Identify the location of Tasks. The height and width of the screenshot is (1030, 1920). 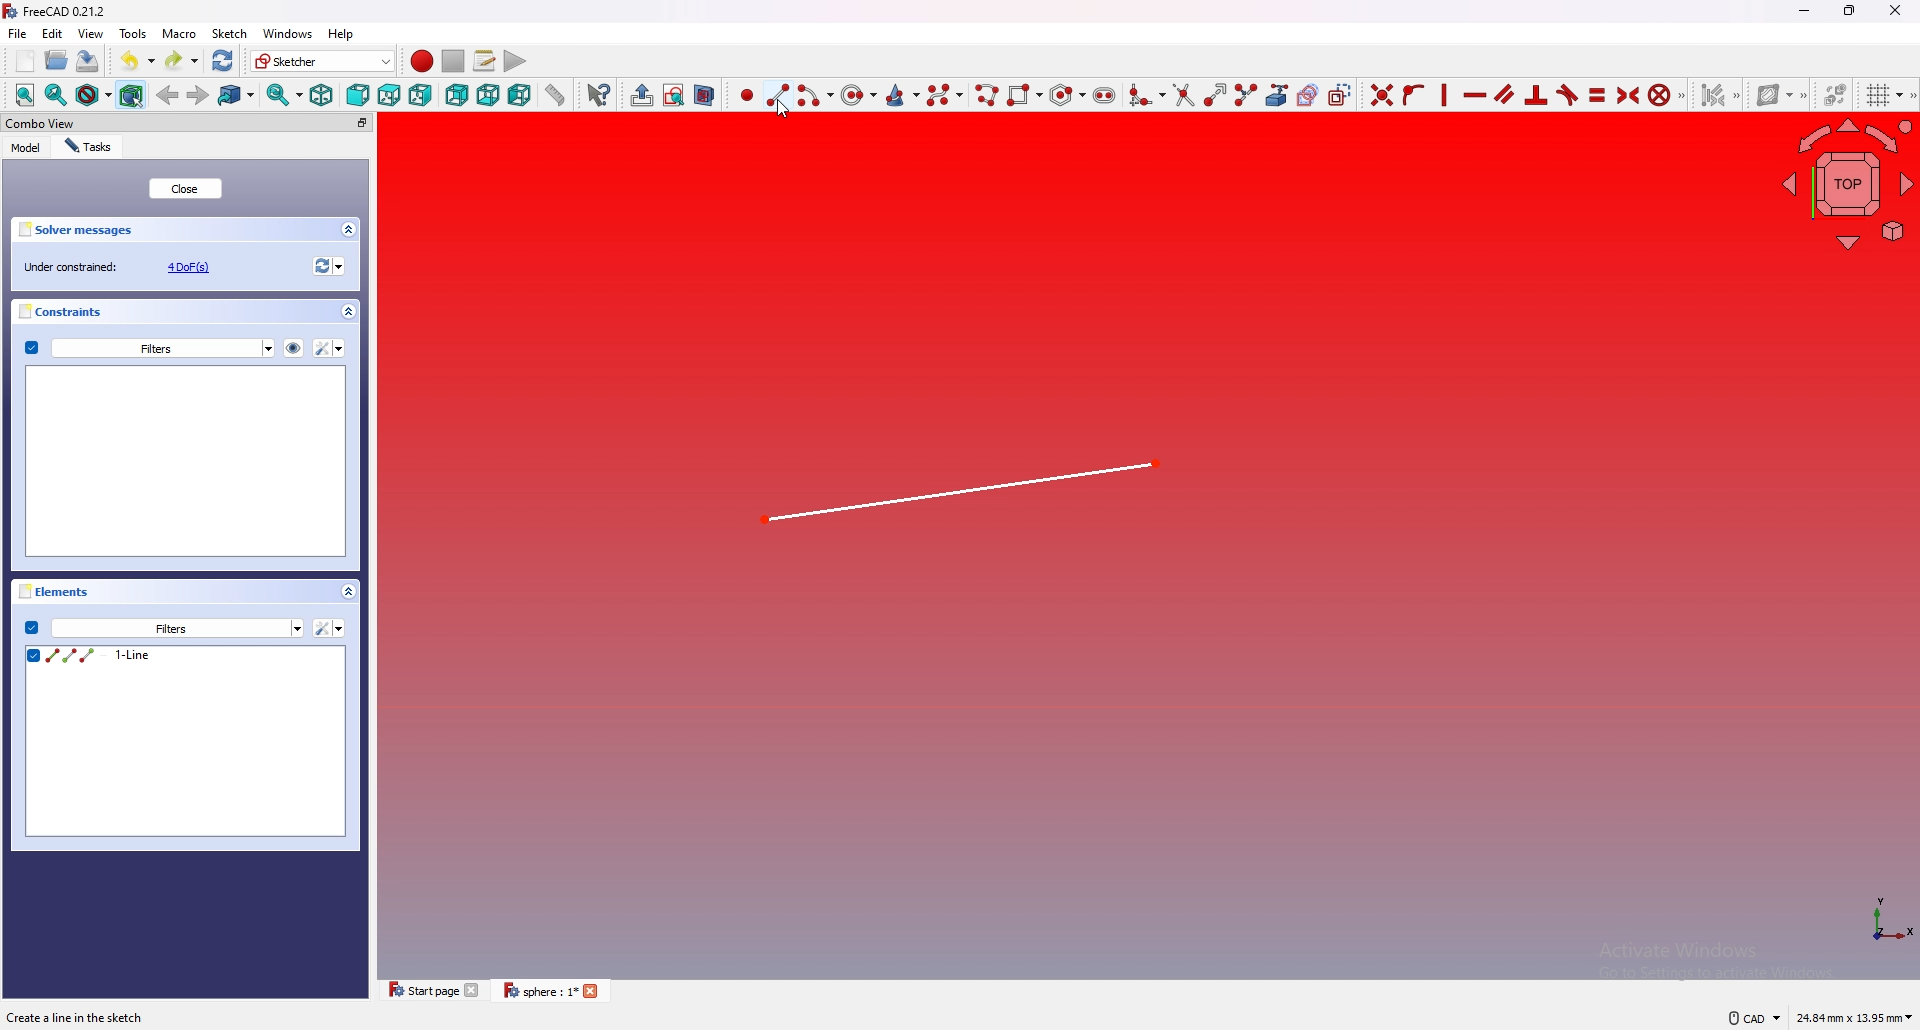
(92, 146).